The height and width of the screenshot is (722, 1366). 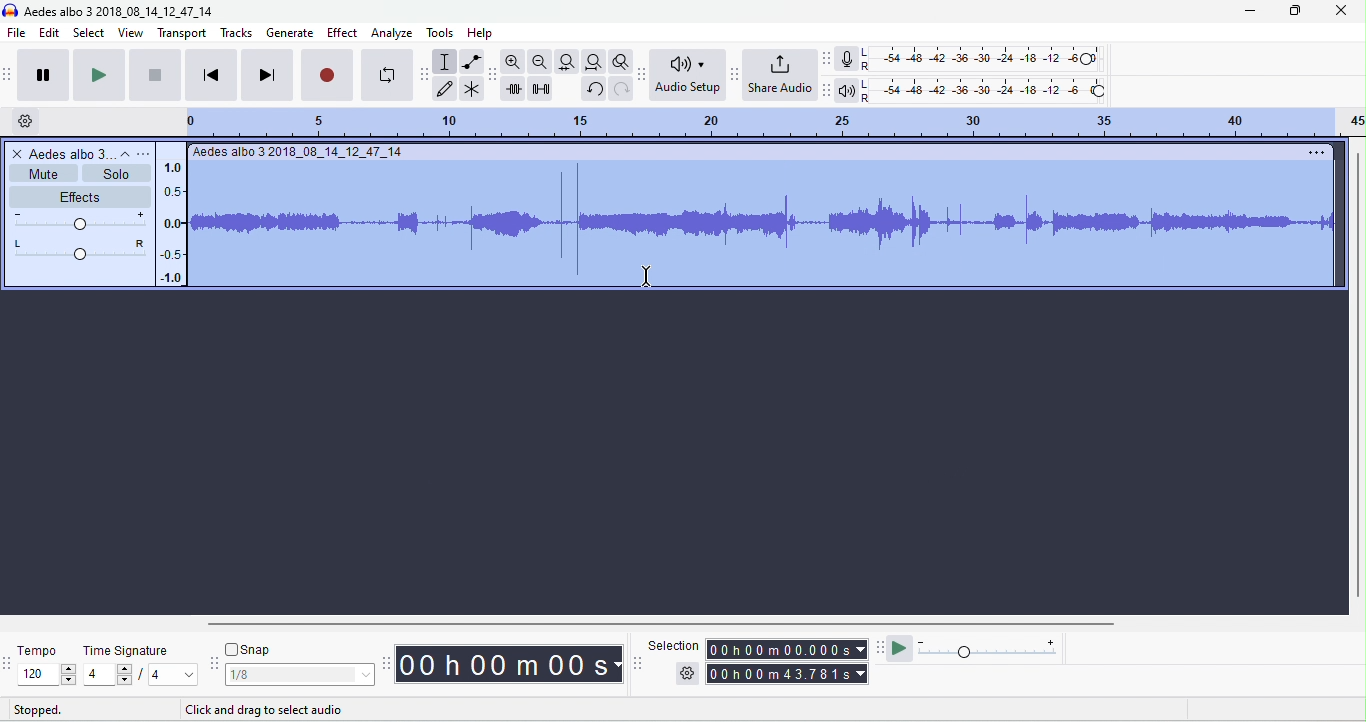 What do you see at coordinates (1249, 11) in the screenshot?
I see `minimize` at bounding box center [1249, 11].